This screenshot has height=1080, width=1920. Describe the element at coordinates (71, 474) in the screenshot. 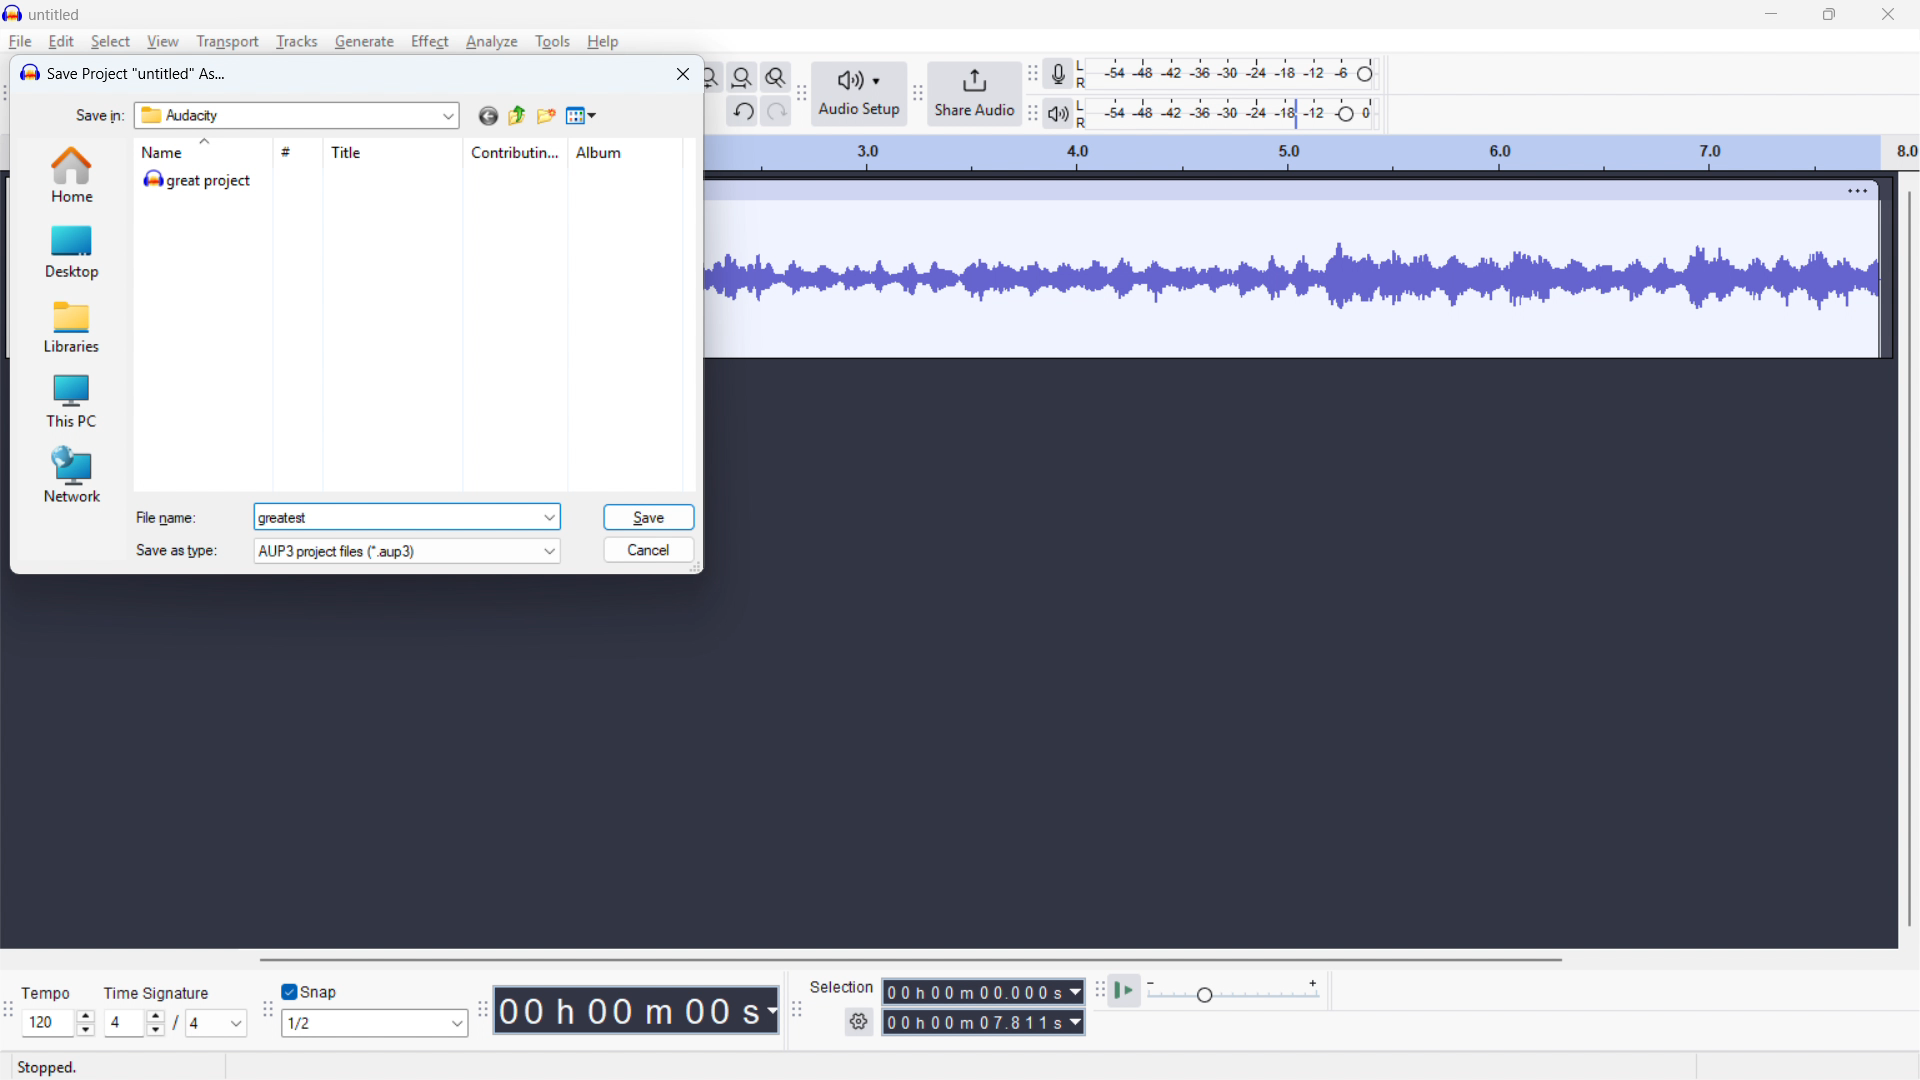

I see `network` at that location.